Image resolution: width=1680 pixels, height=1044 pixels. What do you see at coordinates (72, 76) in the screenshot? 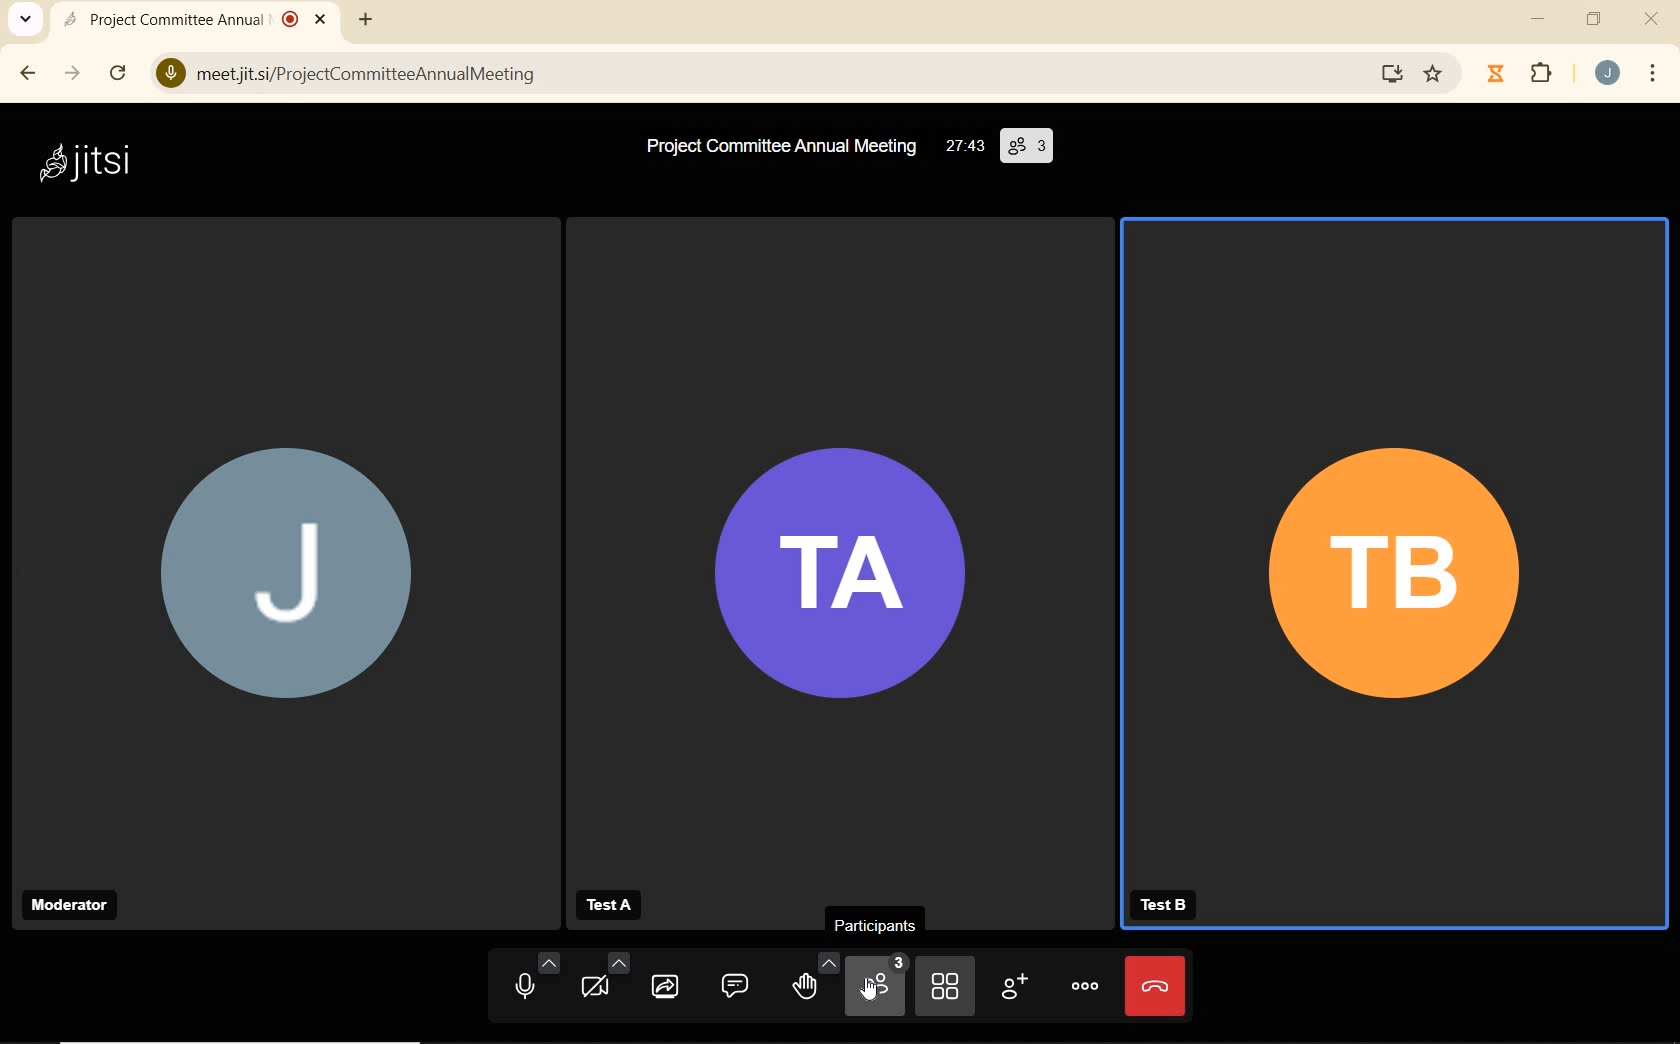
I see `FORWARD` at bounding box center [72, 76].